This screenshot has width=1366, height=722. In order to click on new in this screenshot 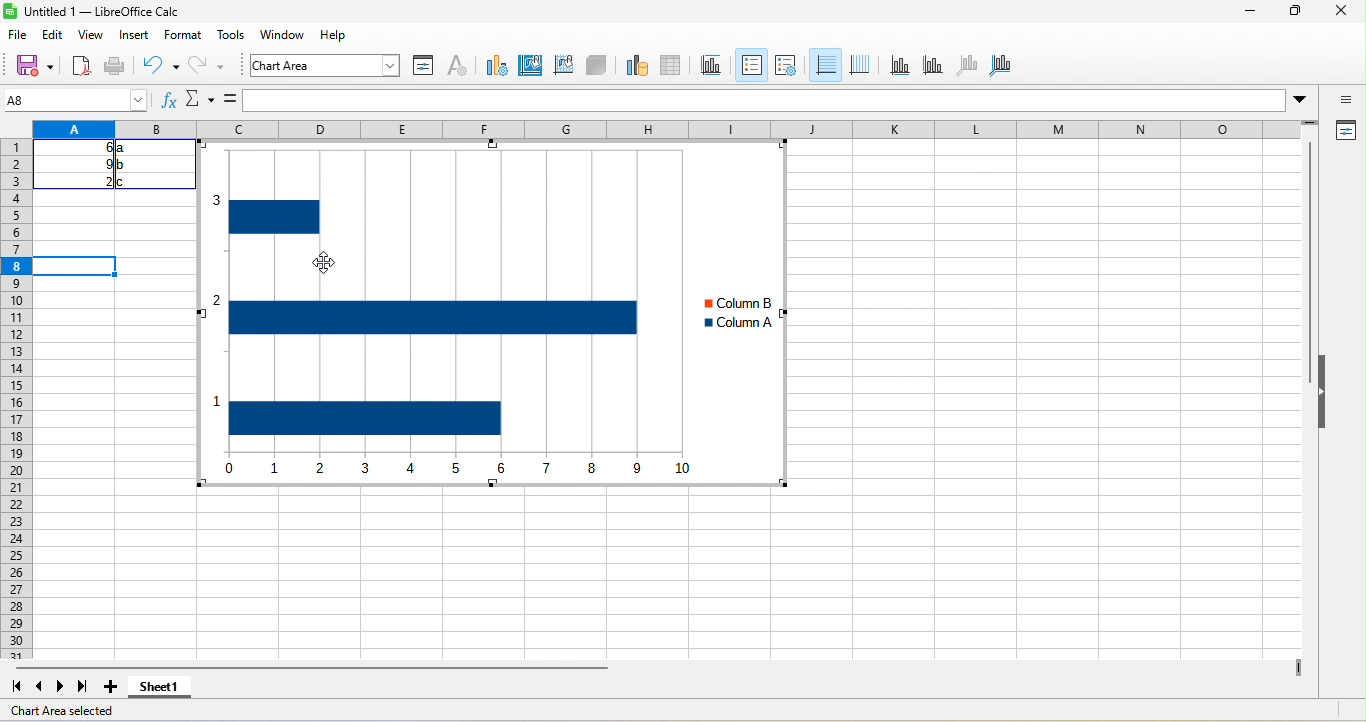, I will do `click(28, 64)`.